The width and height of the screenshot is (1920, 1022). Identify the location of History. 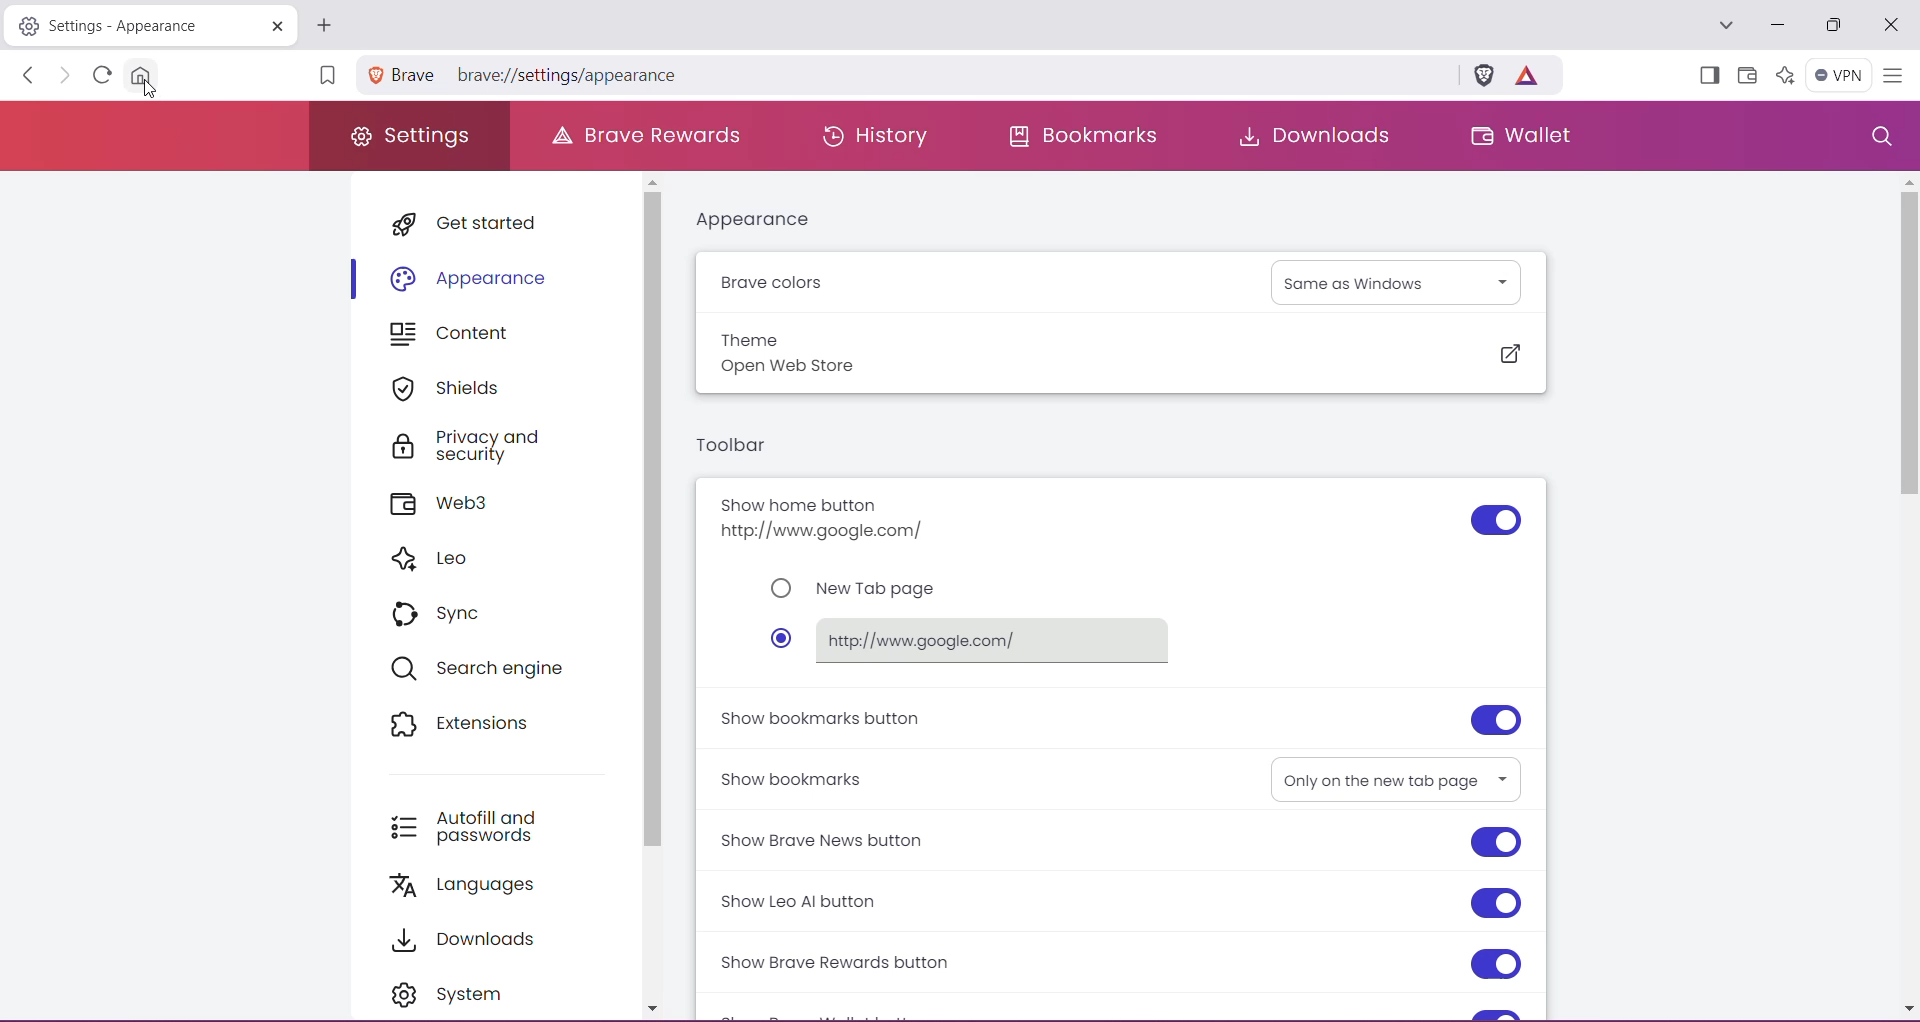
(870, 134).